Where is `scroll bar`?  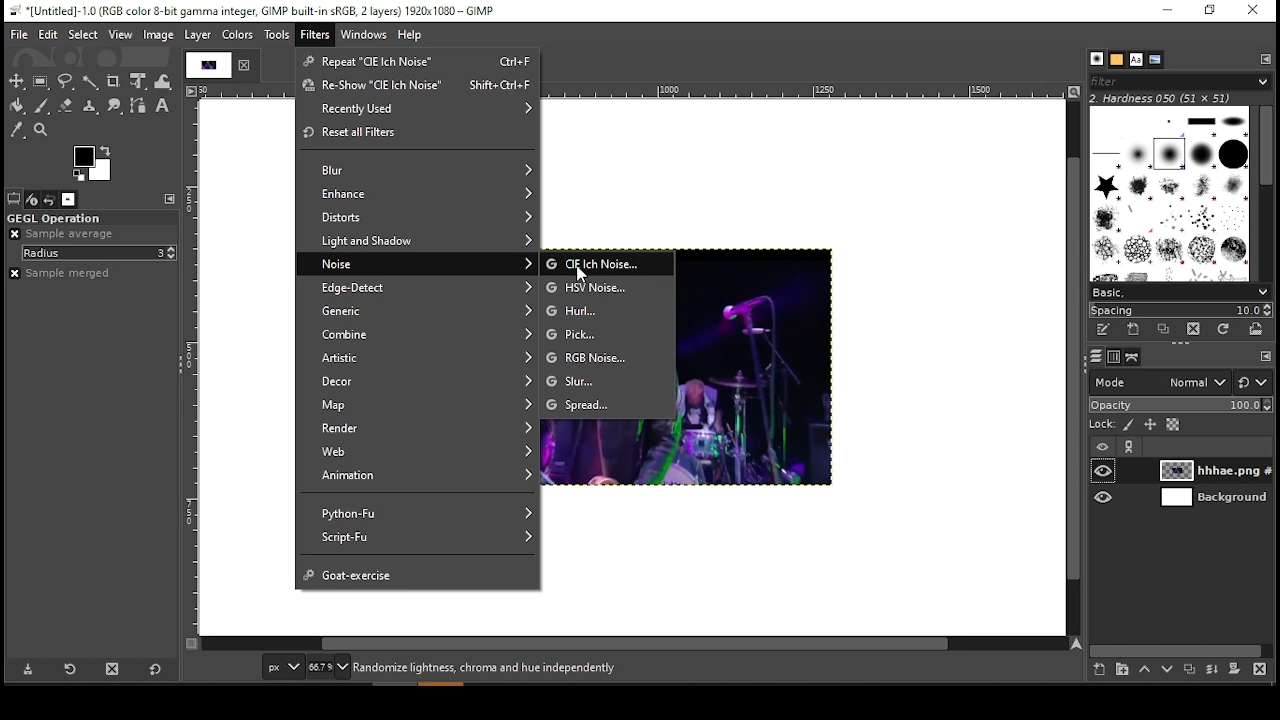
scroll bar is located at coordinates (1264, 193).